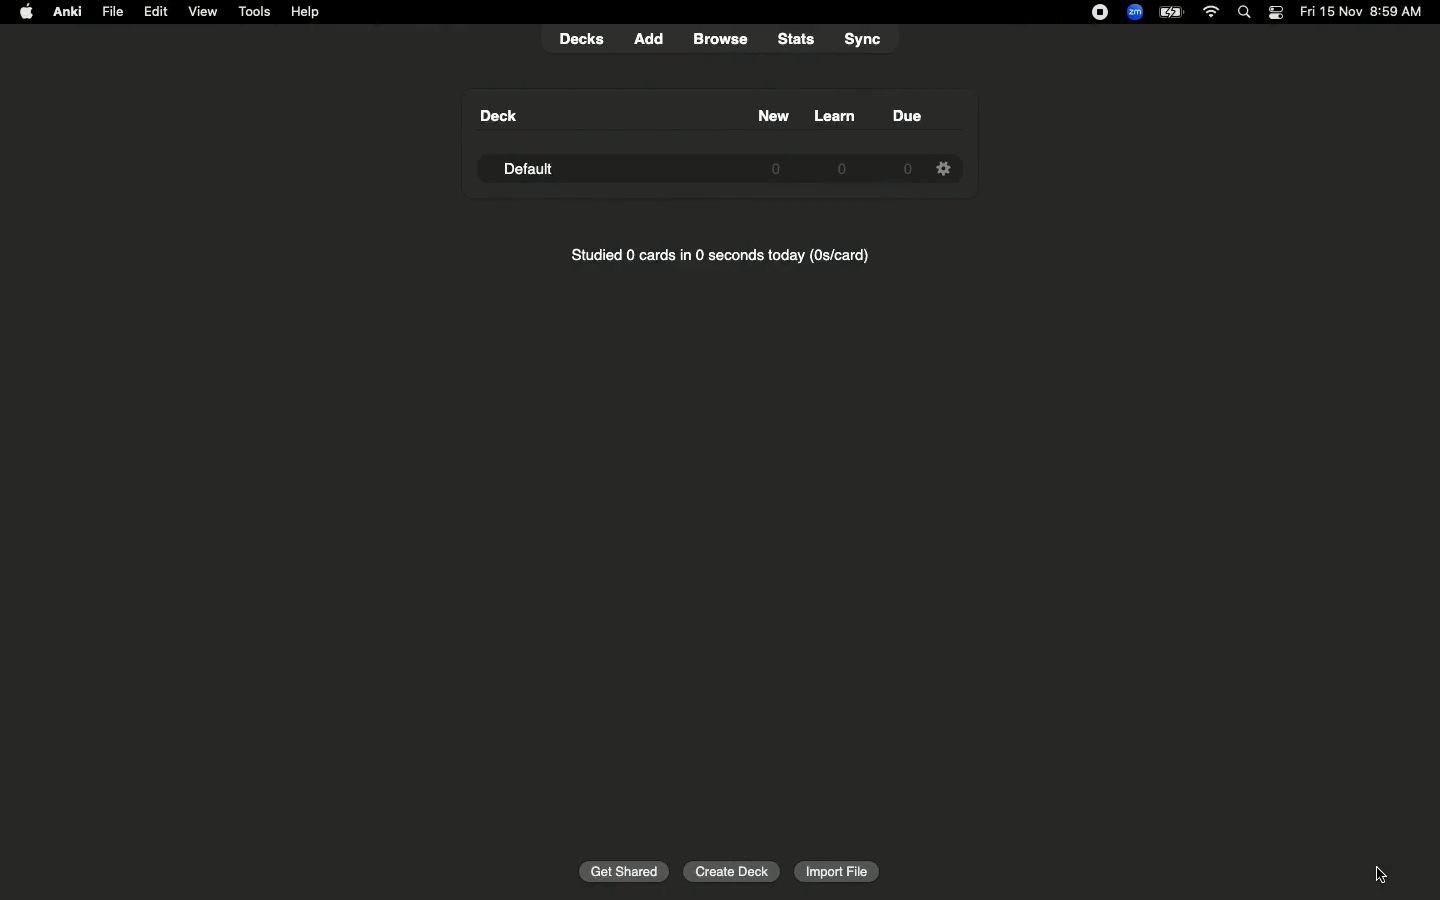 The width and height of the screenshot is (1440, 900). I want to click on 0, so click(774, 170).